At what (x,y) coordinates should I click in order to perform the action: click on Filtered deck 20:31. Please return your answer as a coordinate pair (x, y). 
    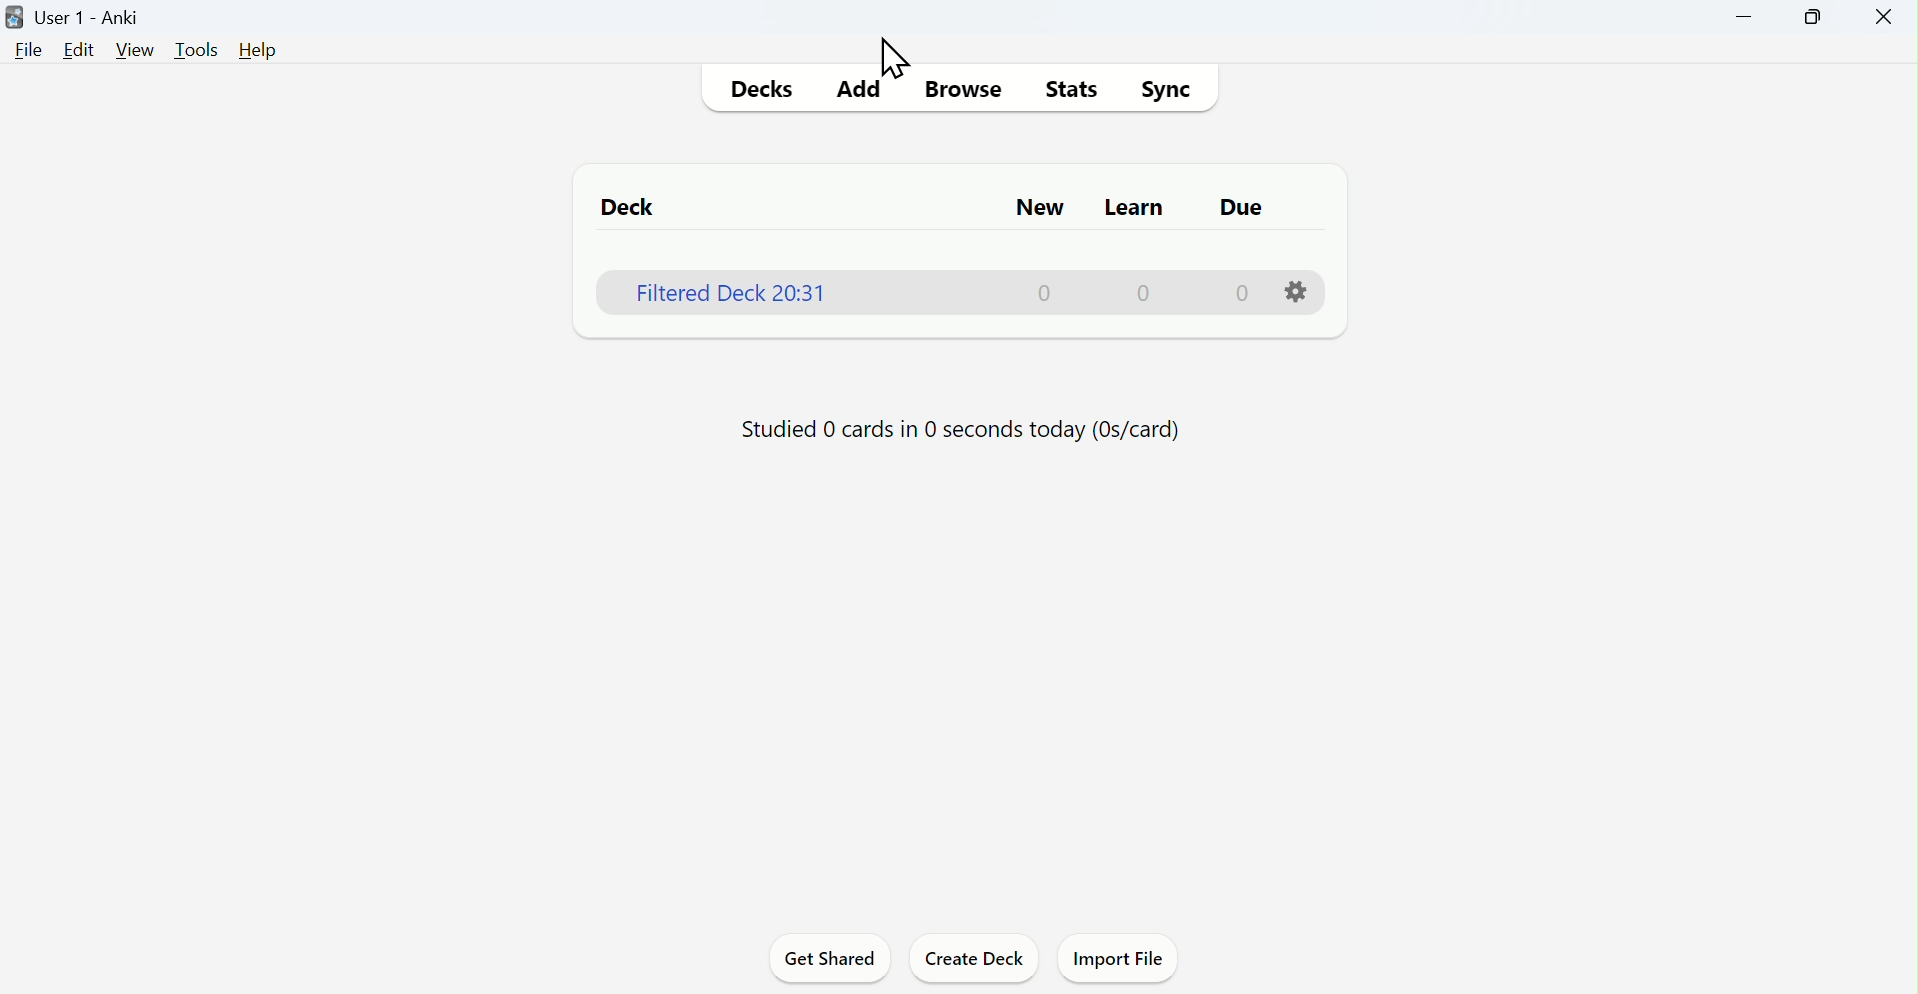
    Looking at the image, I should click on (735, 289).